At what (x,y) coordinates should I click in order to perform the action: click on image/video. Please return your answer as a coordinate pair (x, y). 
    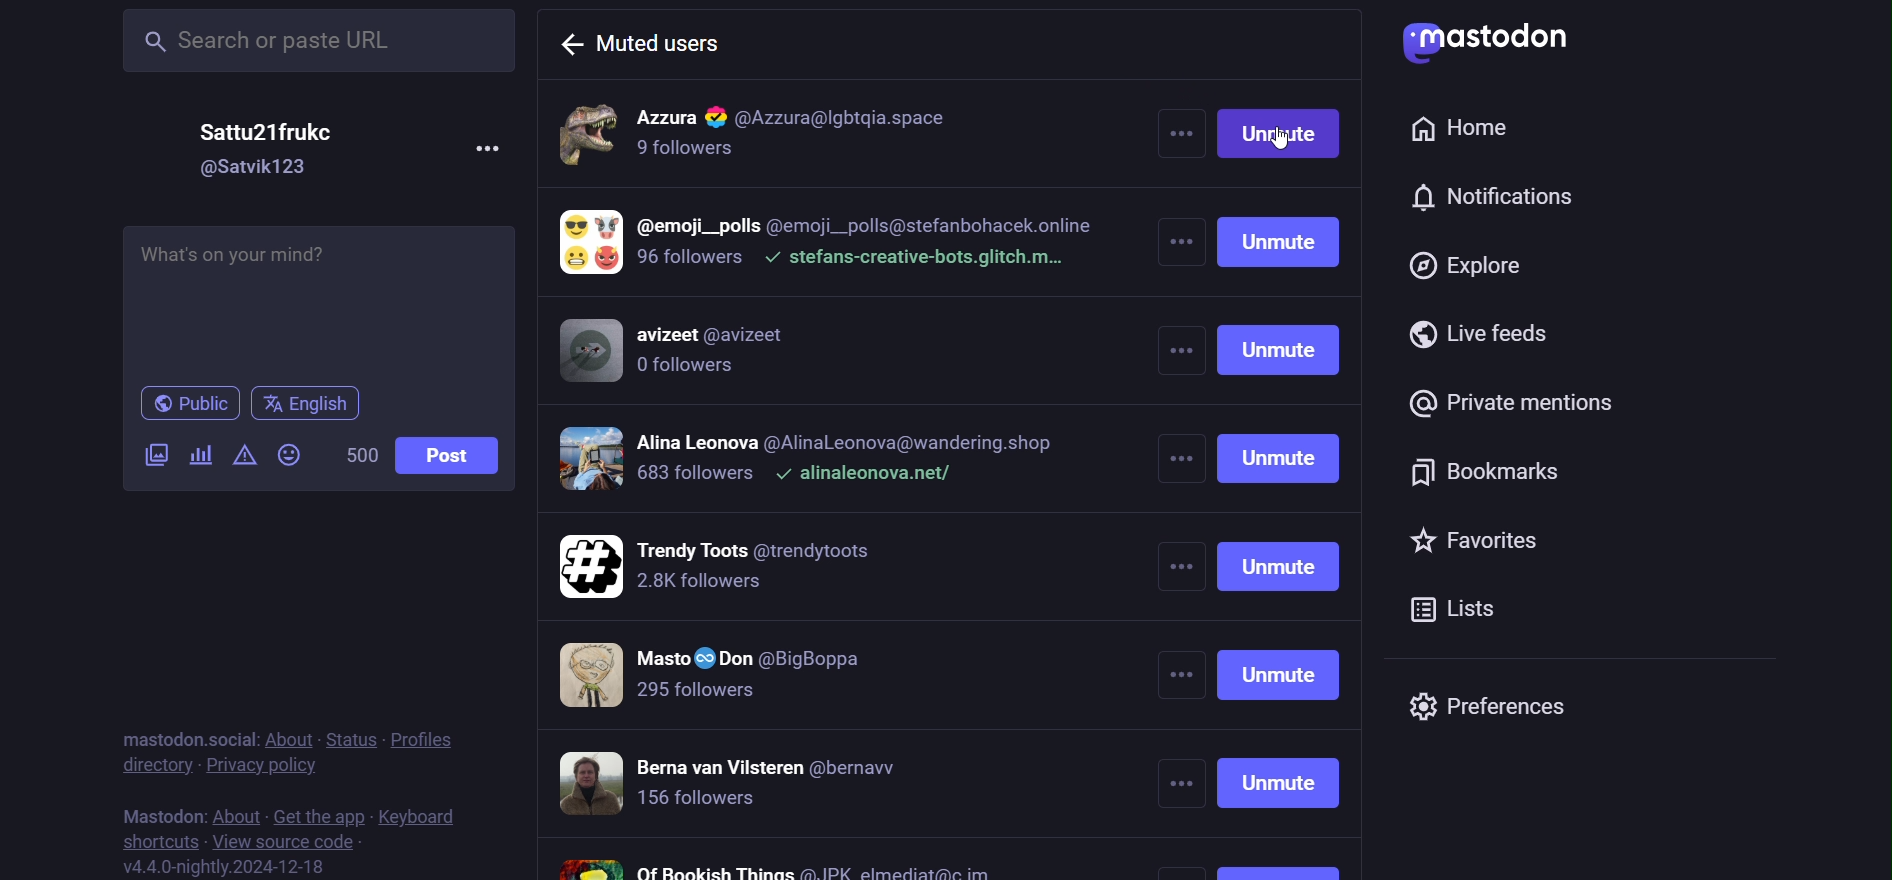
    Looking at the image, I should click on (156, 454).